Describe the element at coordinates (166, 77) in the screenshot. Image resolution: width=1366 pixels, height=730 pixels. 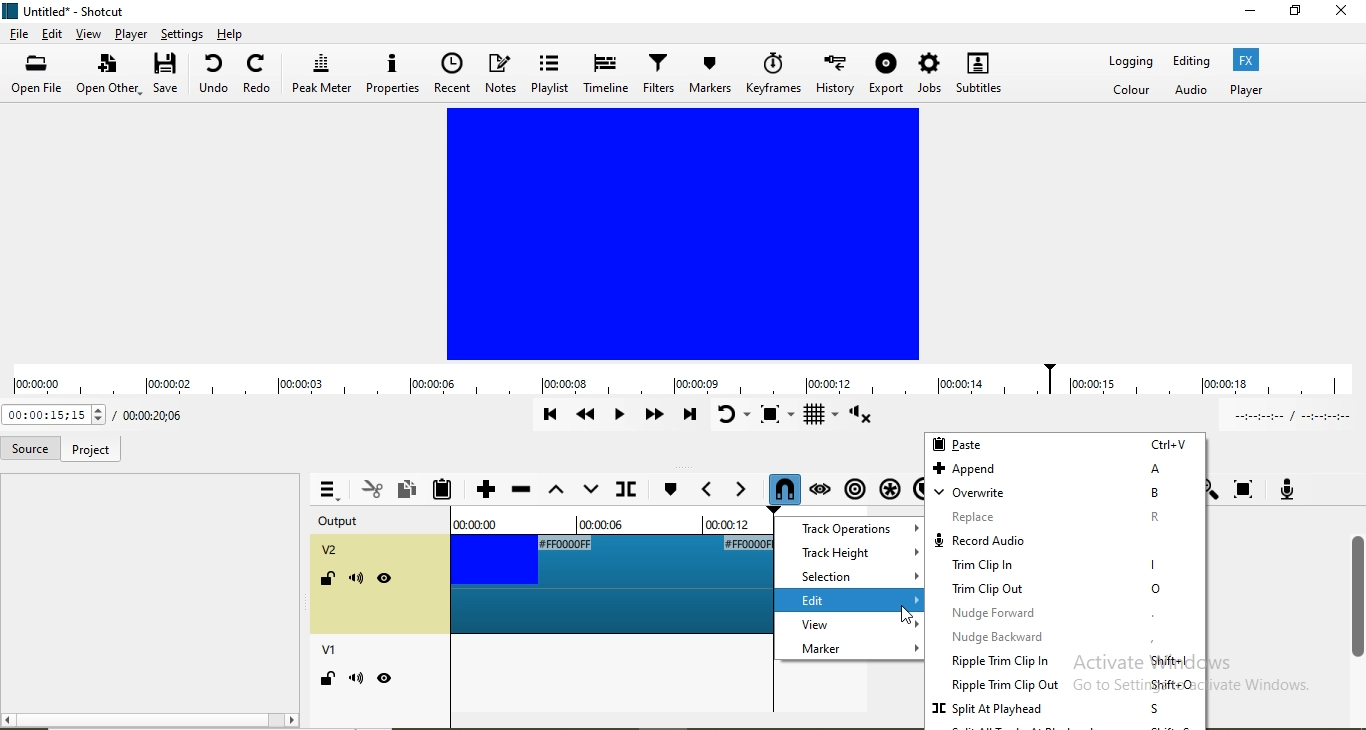
I see `save` at that location.